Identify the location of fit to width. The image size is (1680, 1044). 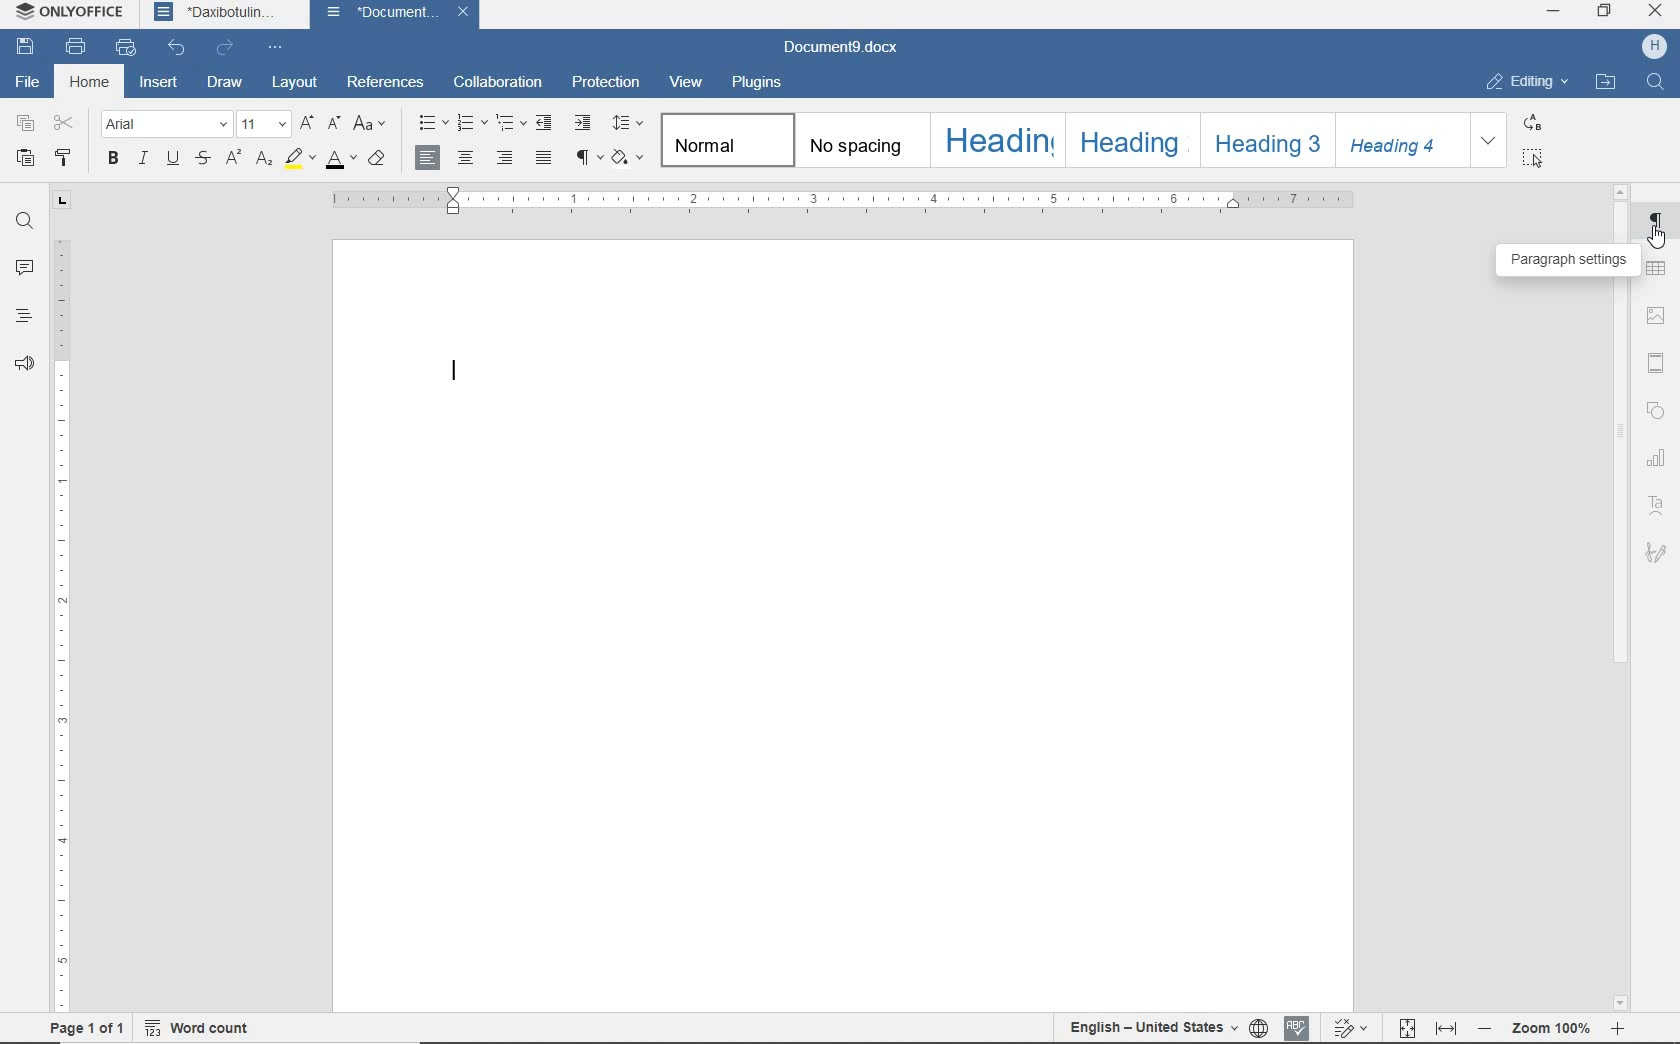
(1445, 1029).